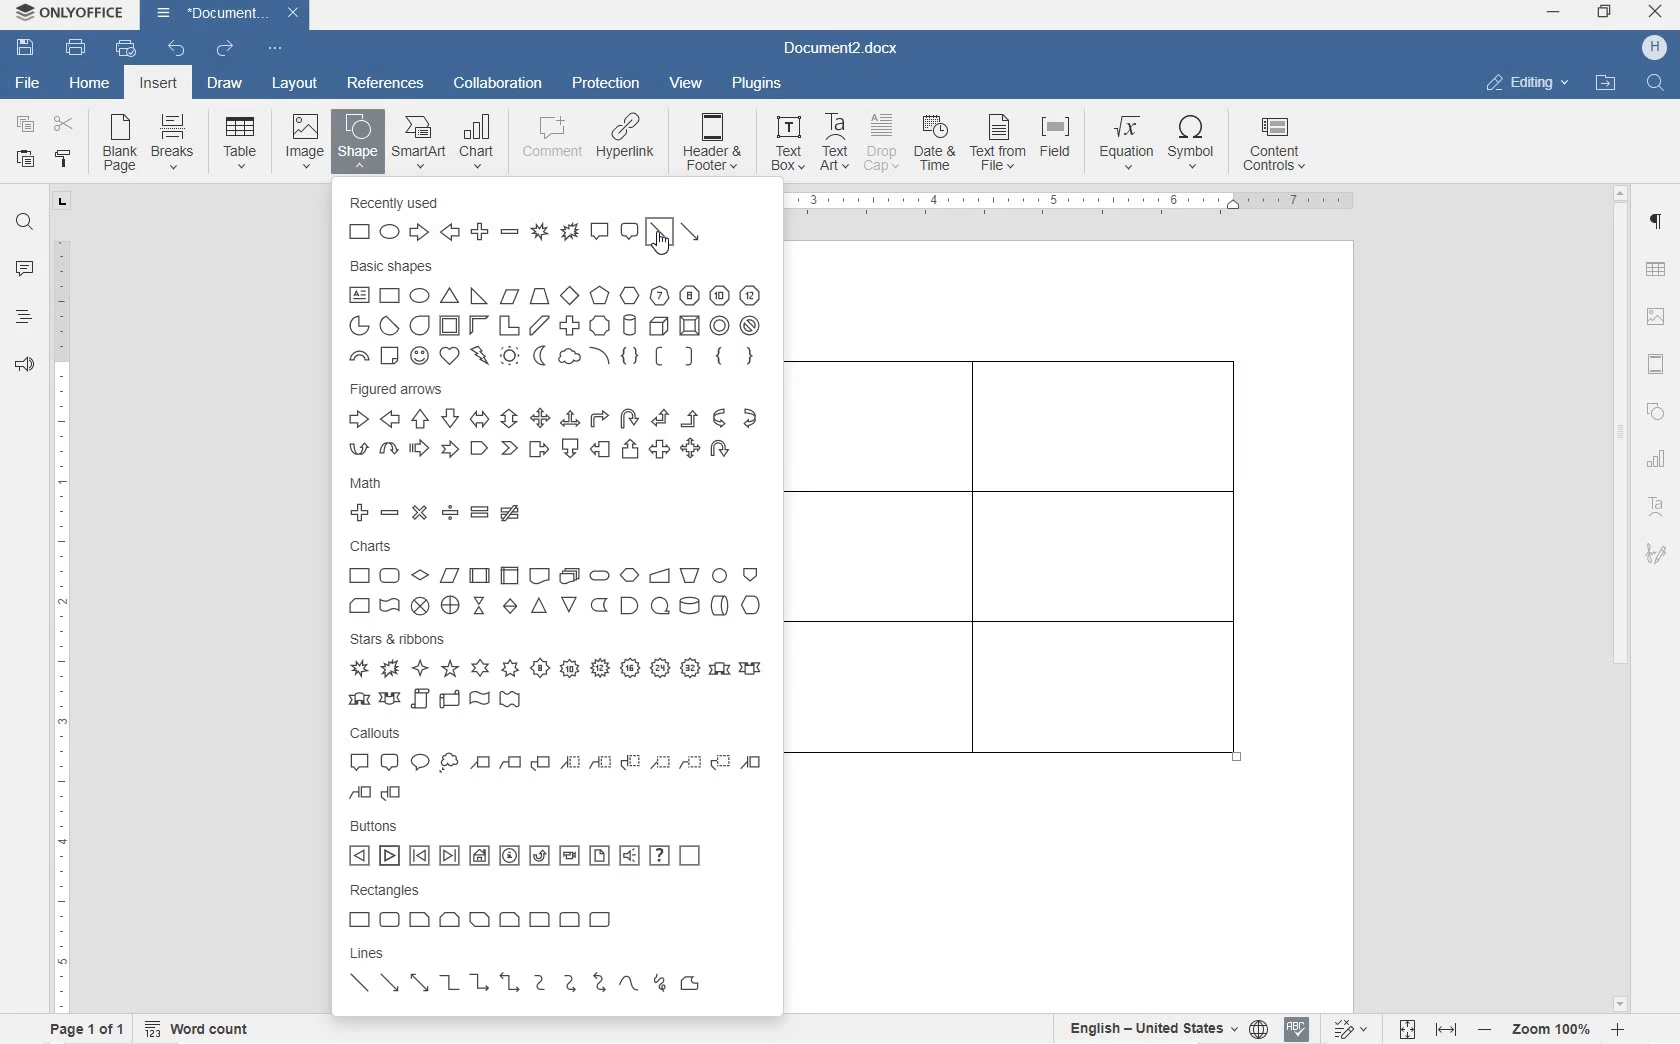  What do you see at coordinates (175, 143) in the screenshot?
I see `insert page breaks` at bounding box center [175, 143].